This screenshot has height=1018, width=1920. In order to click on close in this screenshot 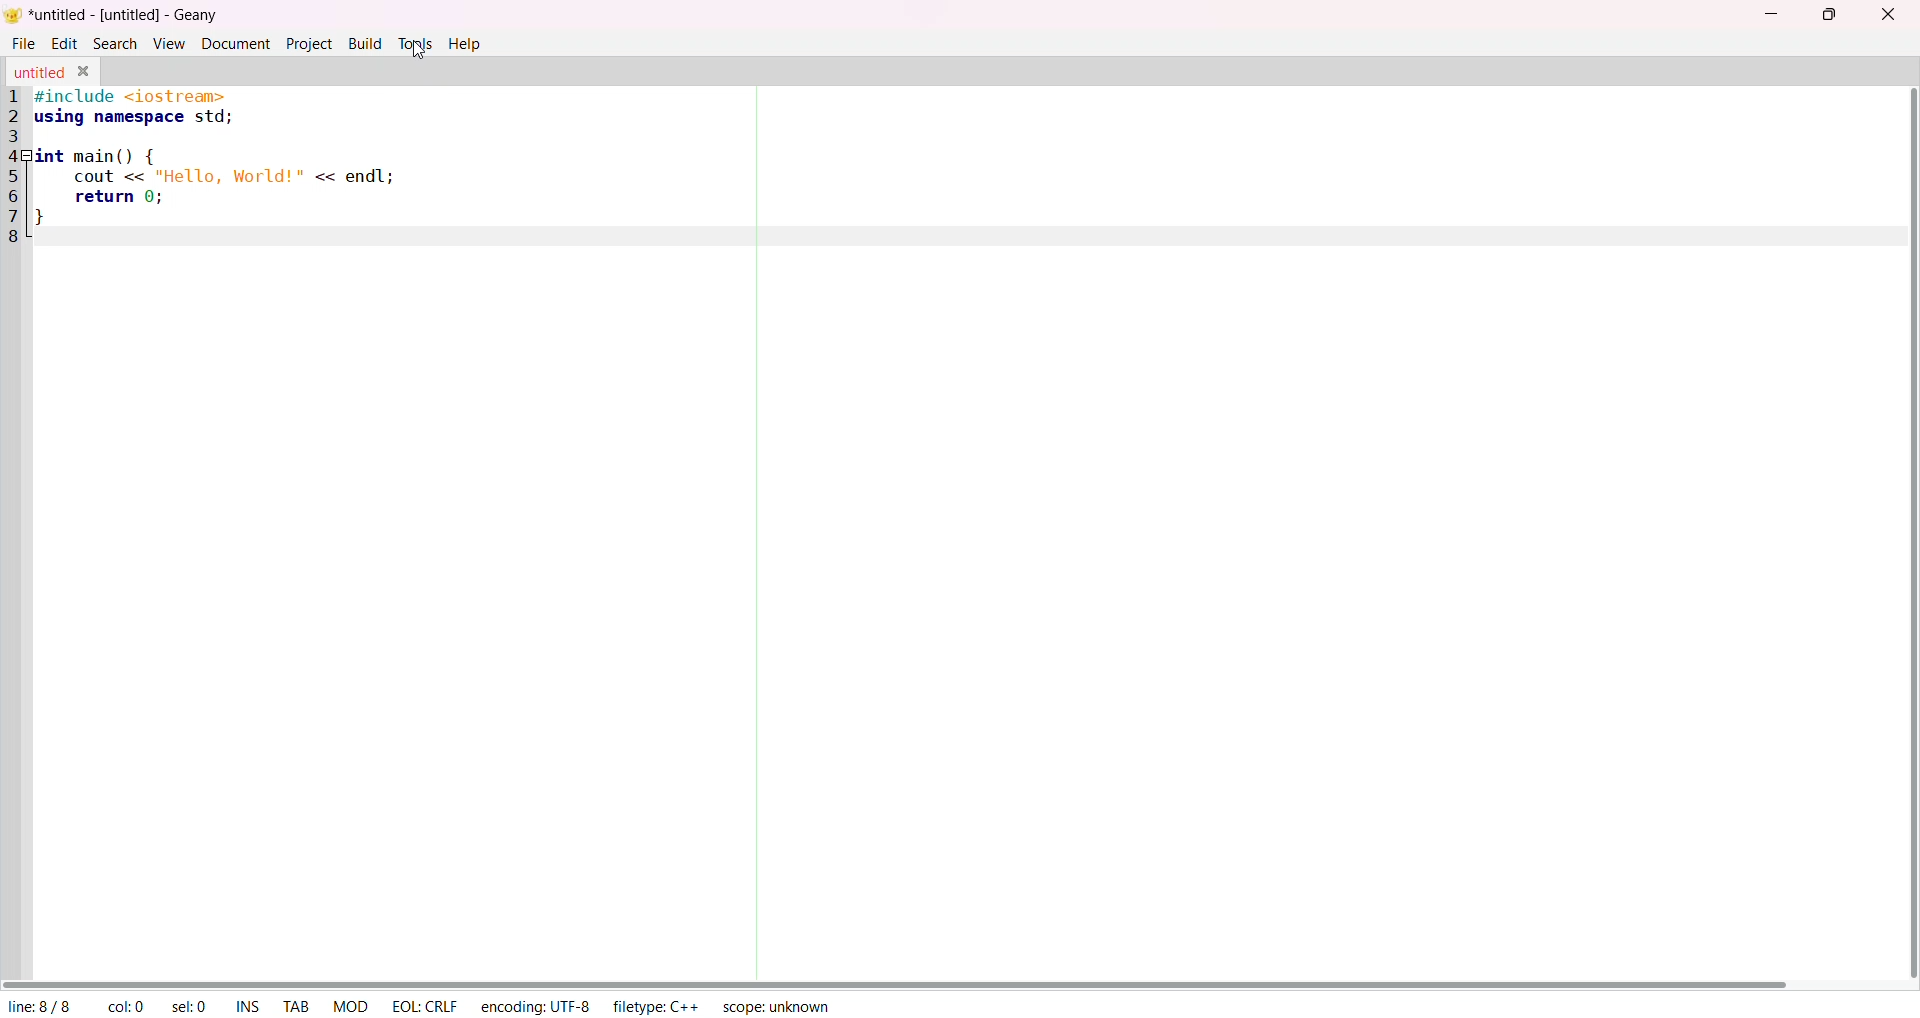, I will do `click(1885, 16)`.